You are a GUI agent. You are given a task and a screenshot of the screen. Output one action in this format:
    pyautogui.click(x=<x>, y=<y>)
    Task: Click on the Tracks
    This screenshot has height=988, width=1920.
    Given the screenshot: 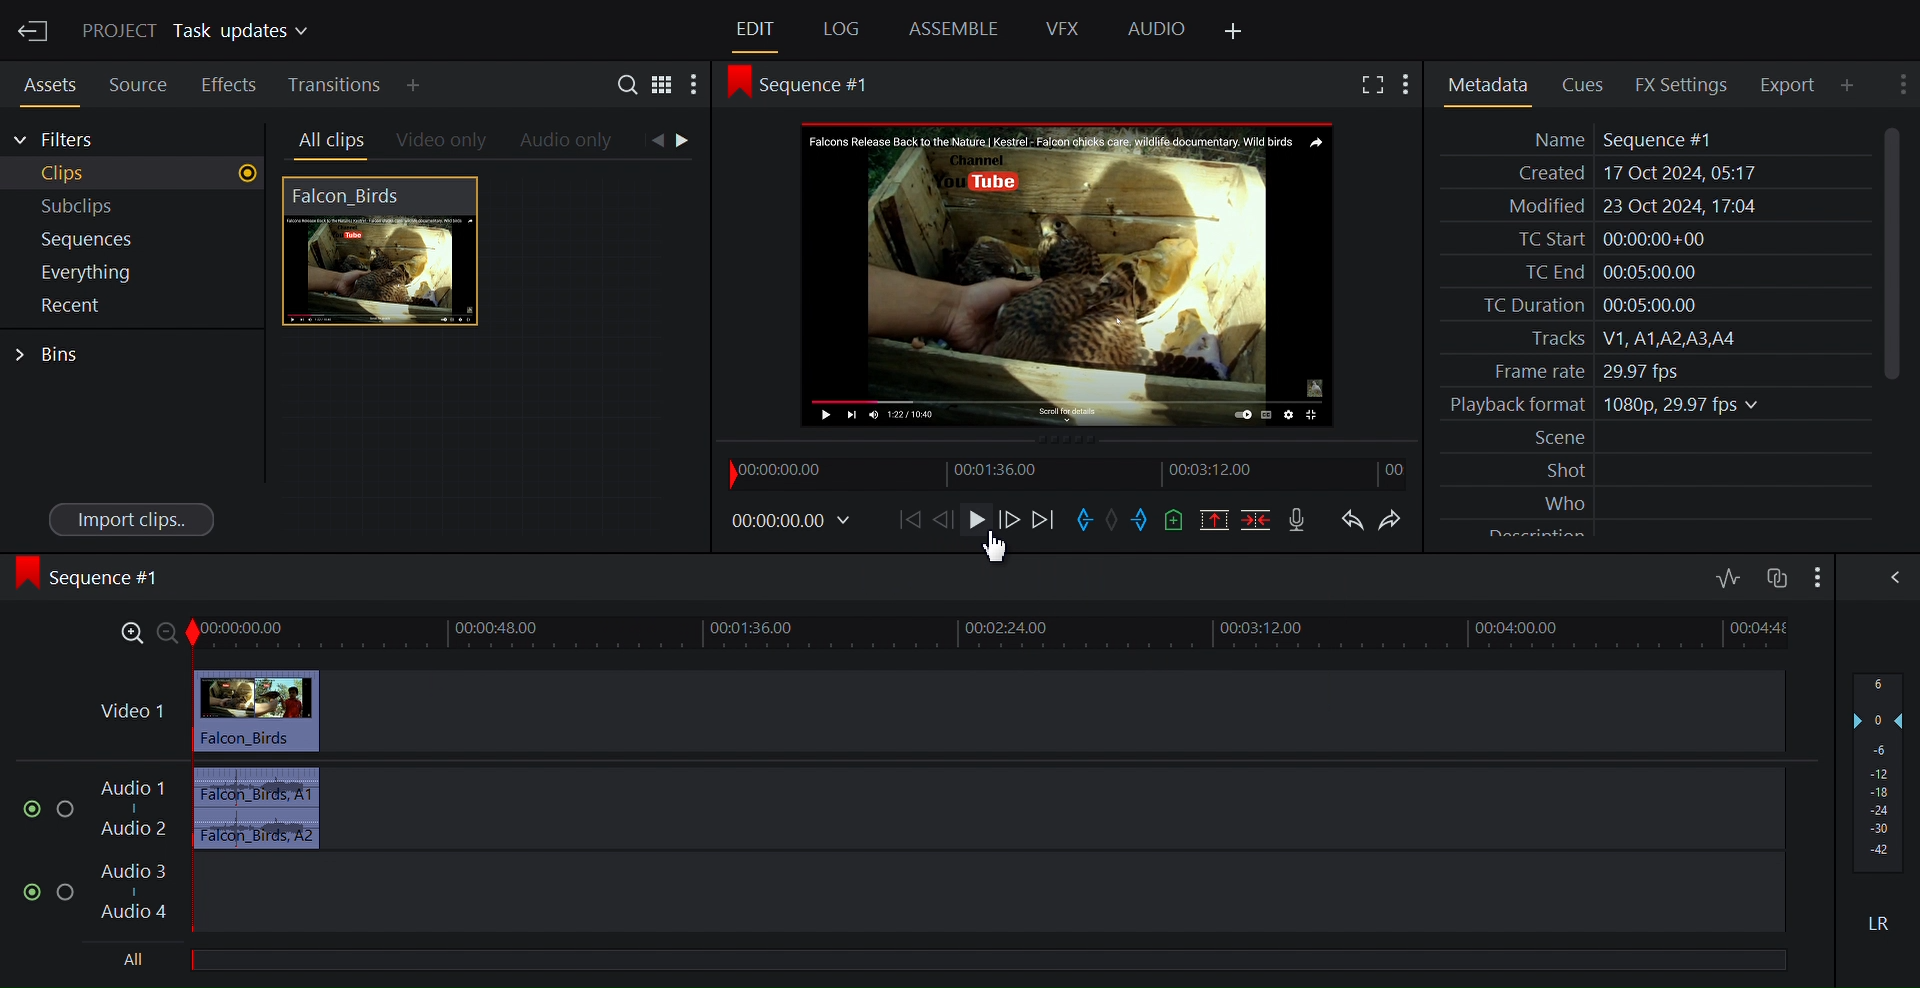 What is the action you would take?
    pyautogui.click(x=1653, y=339)
    